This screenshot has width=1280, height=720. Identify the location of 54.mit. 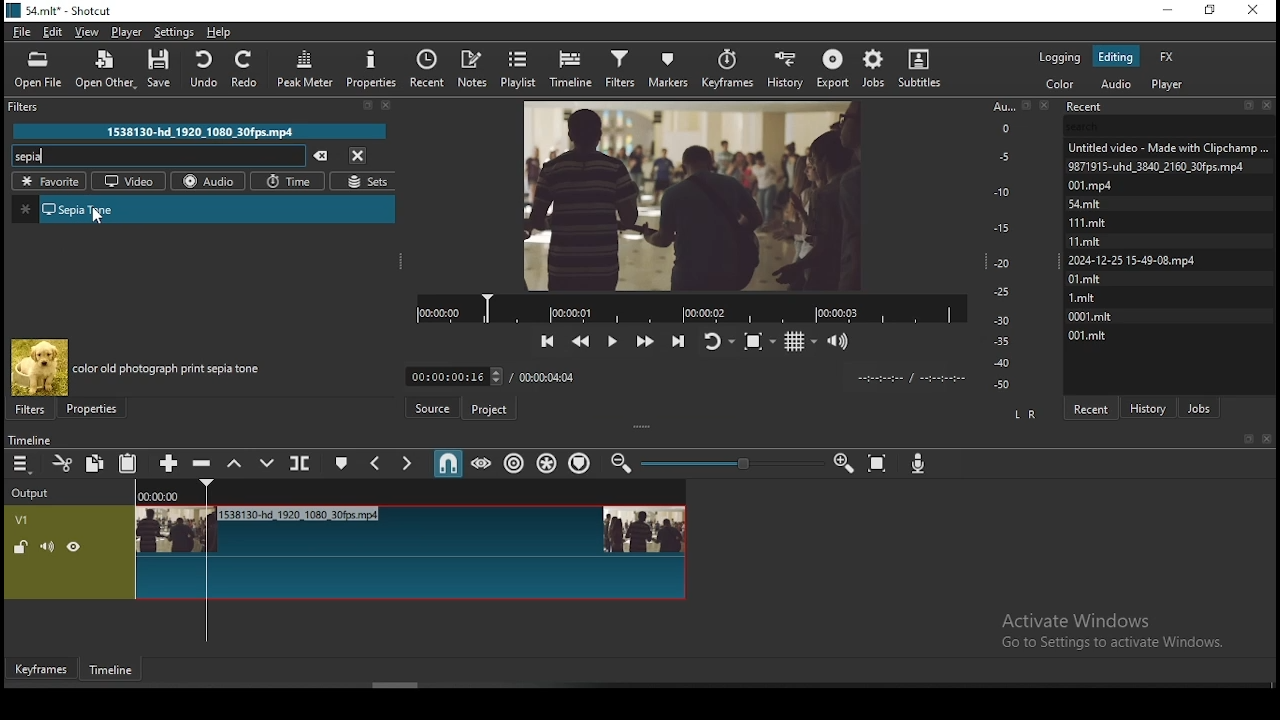
(1087, 204).